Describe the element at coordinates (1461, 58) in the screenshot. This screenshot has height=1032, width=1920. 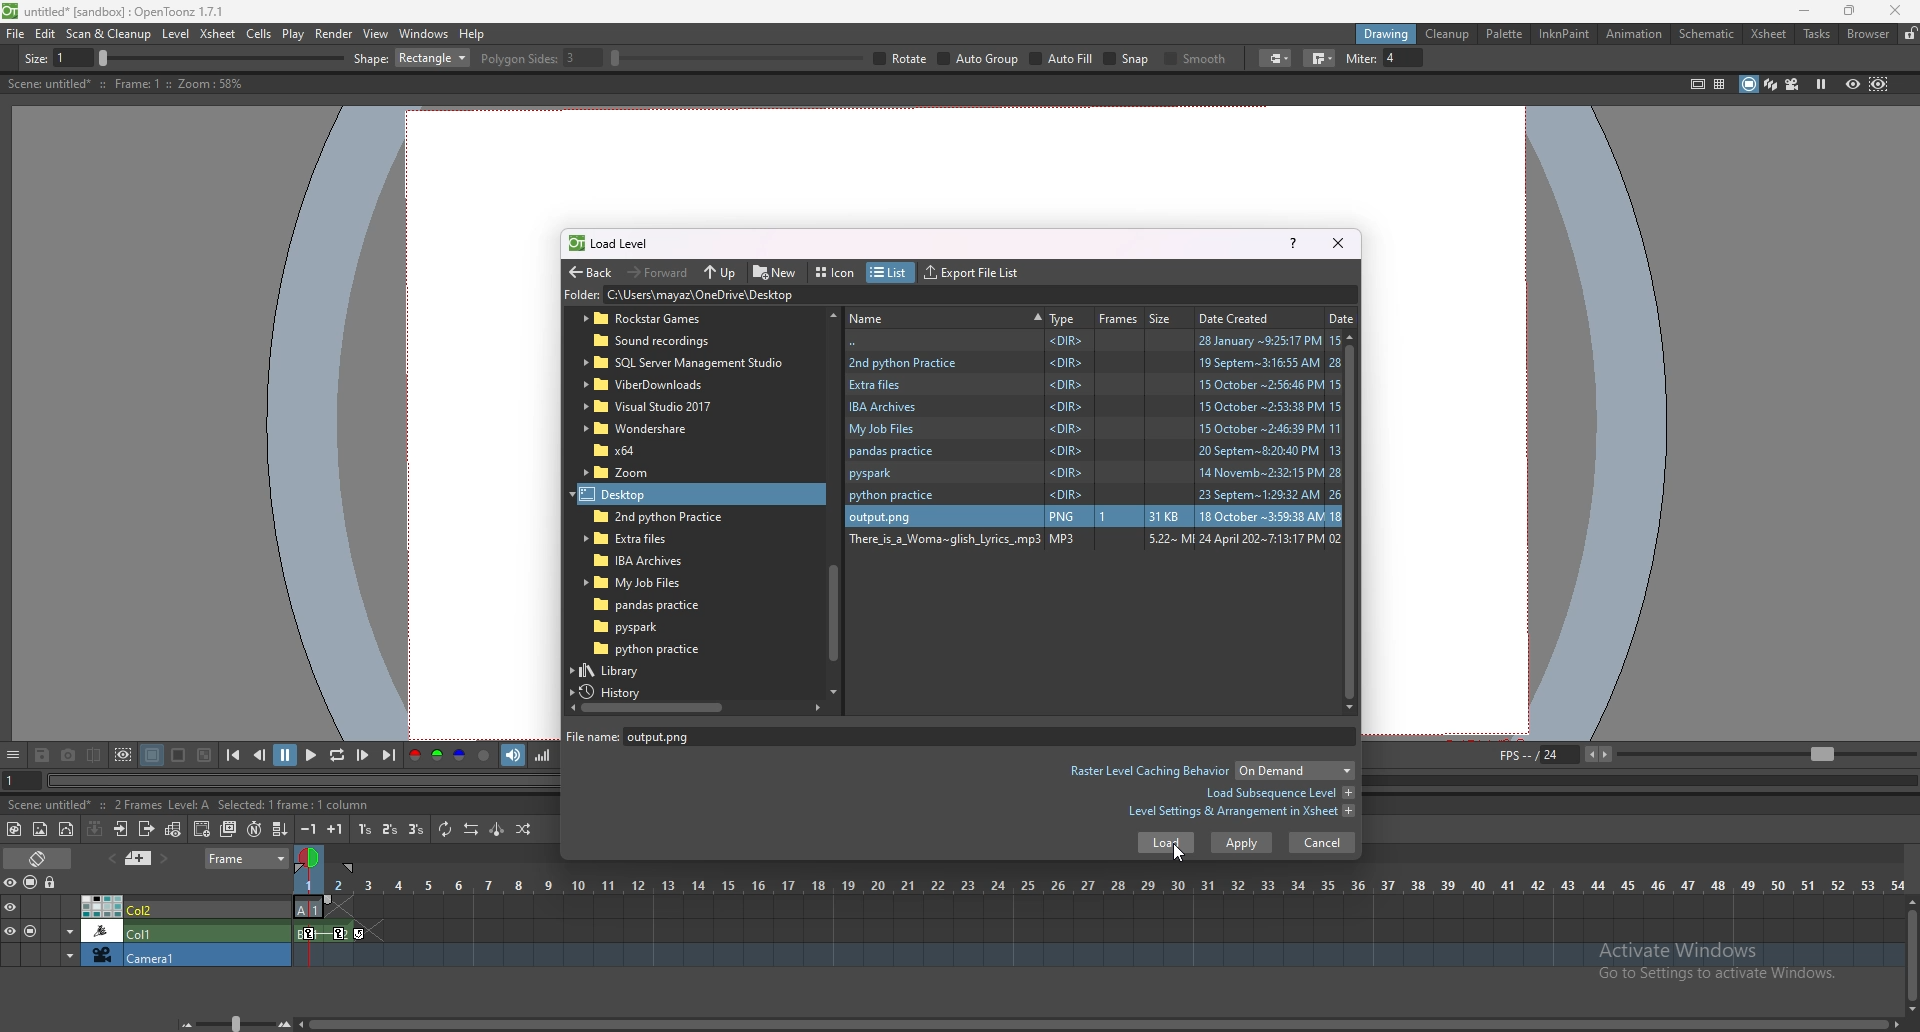
I see `pencil mode` at that location.